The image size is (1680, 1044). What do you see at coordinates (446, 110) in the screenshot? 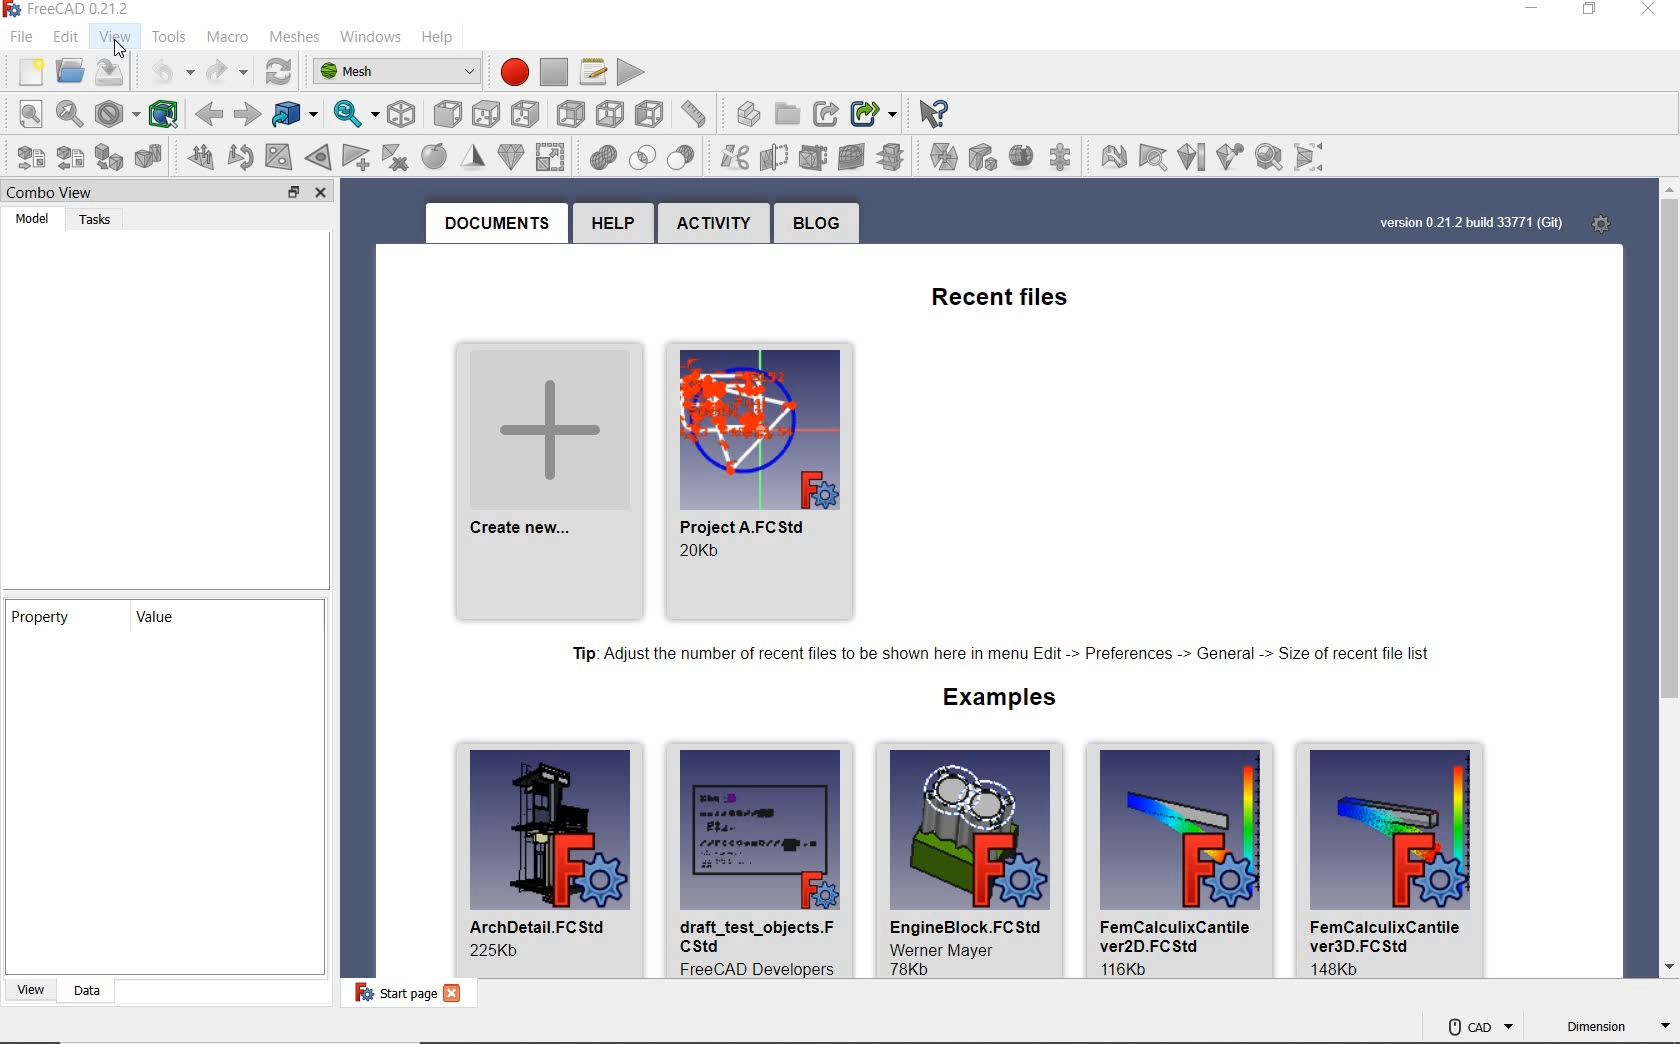
I see `top` at bounding box center [446, 110].